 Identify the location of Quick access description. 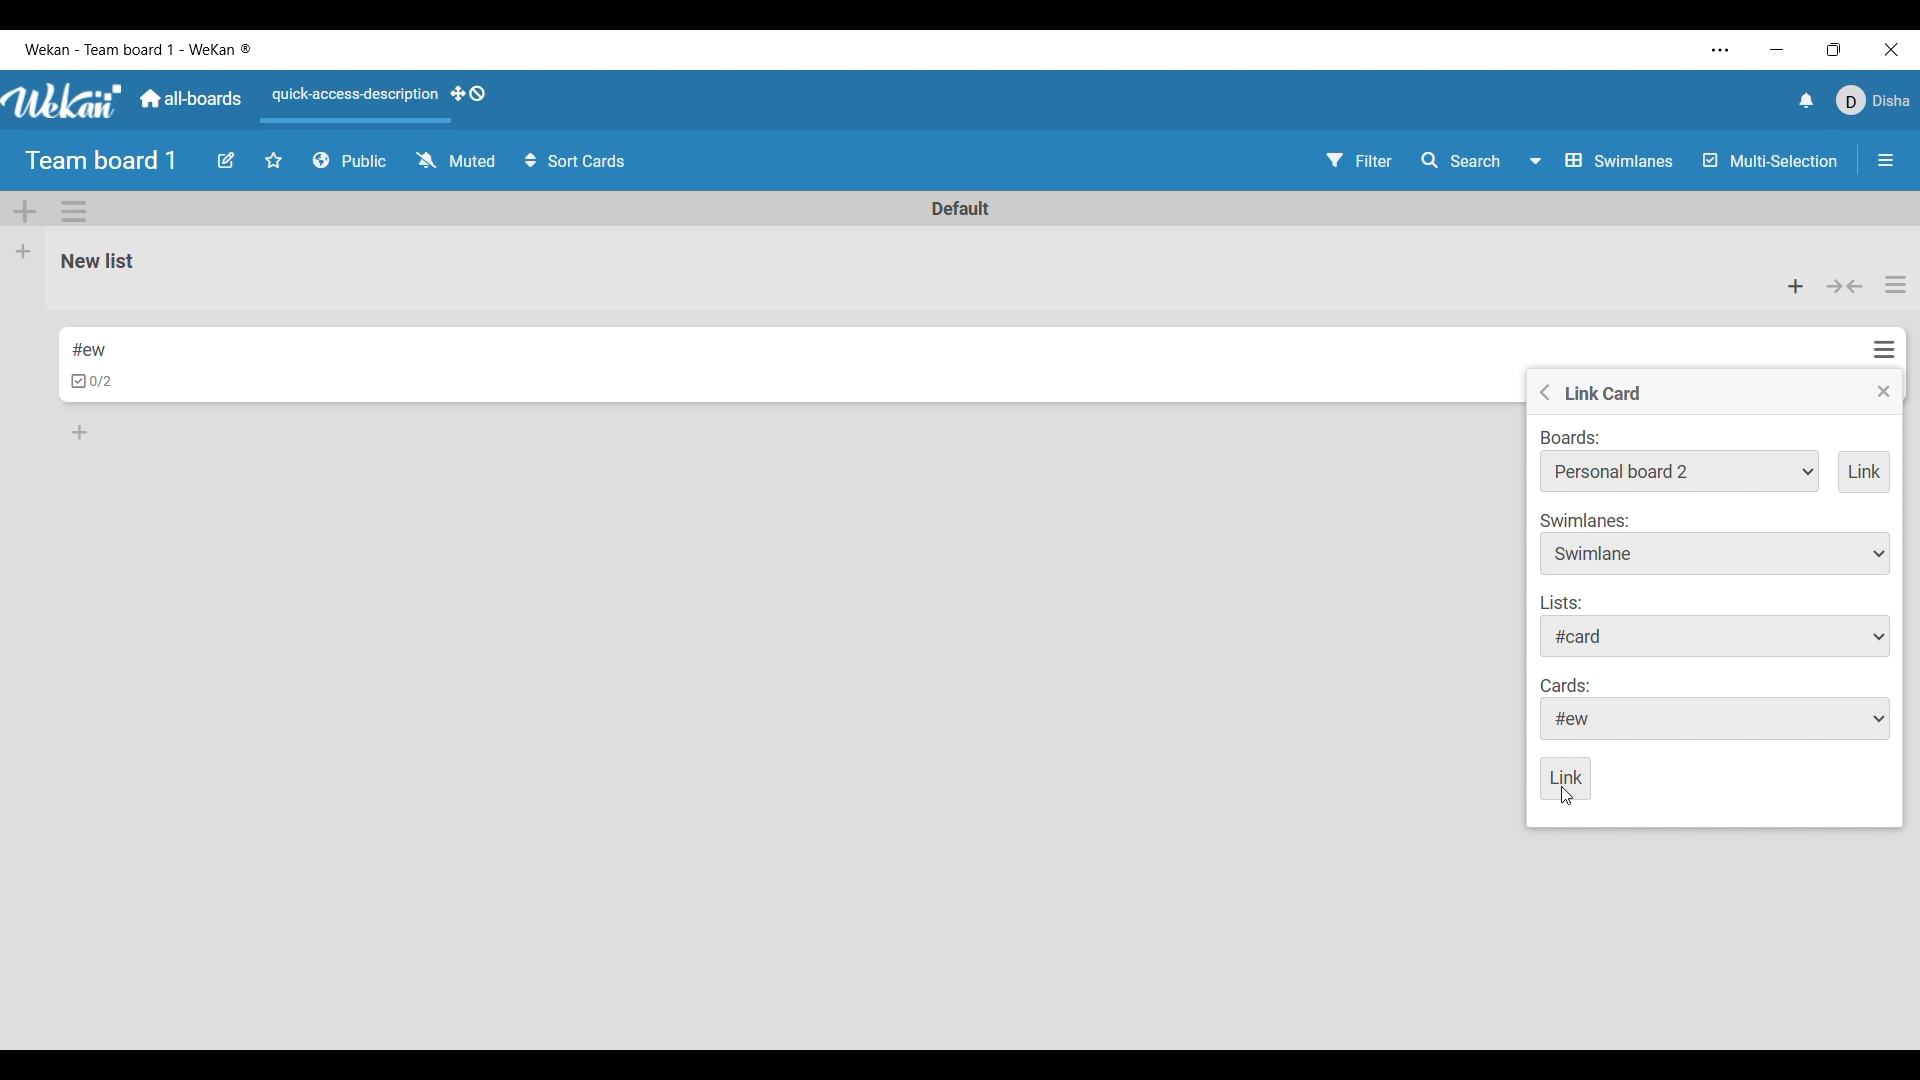
(351, 103).